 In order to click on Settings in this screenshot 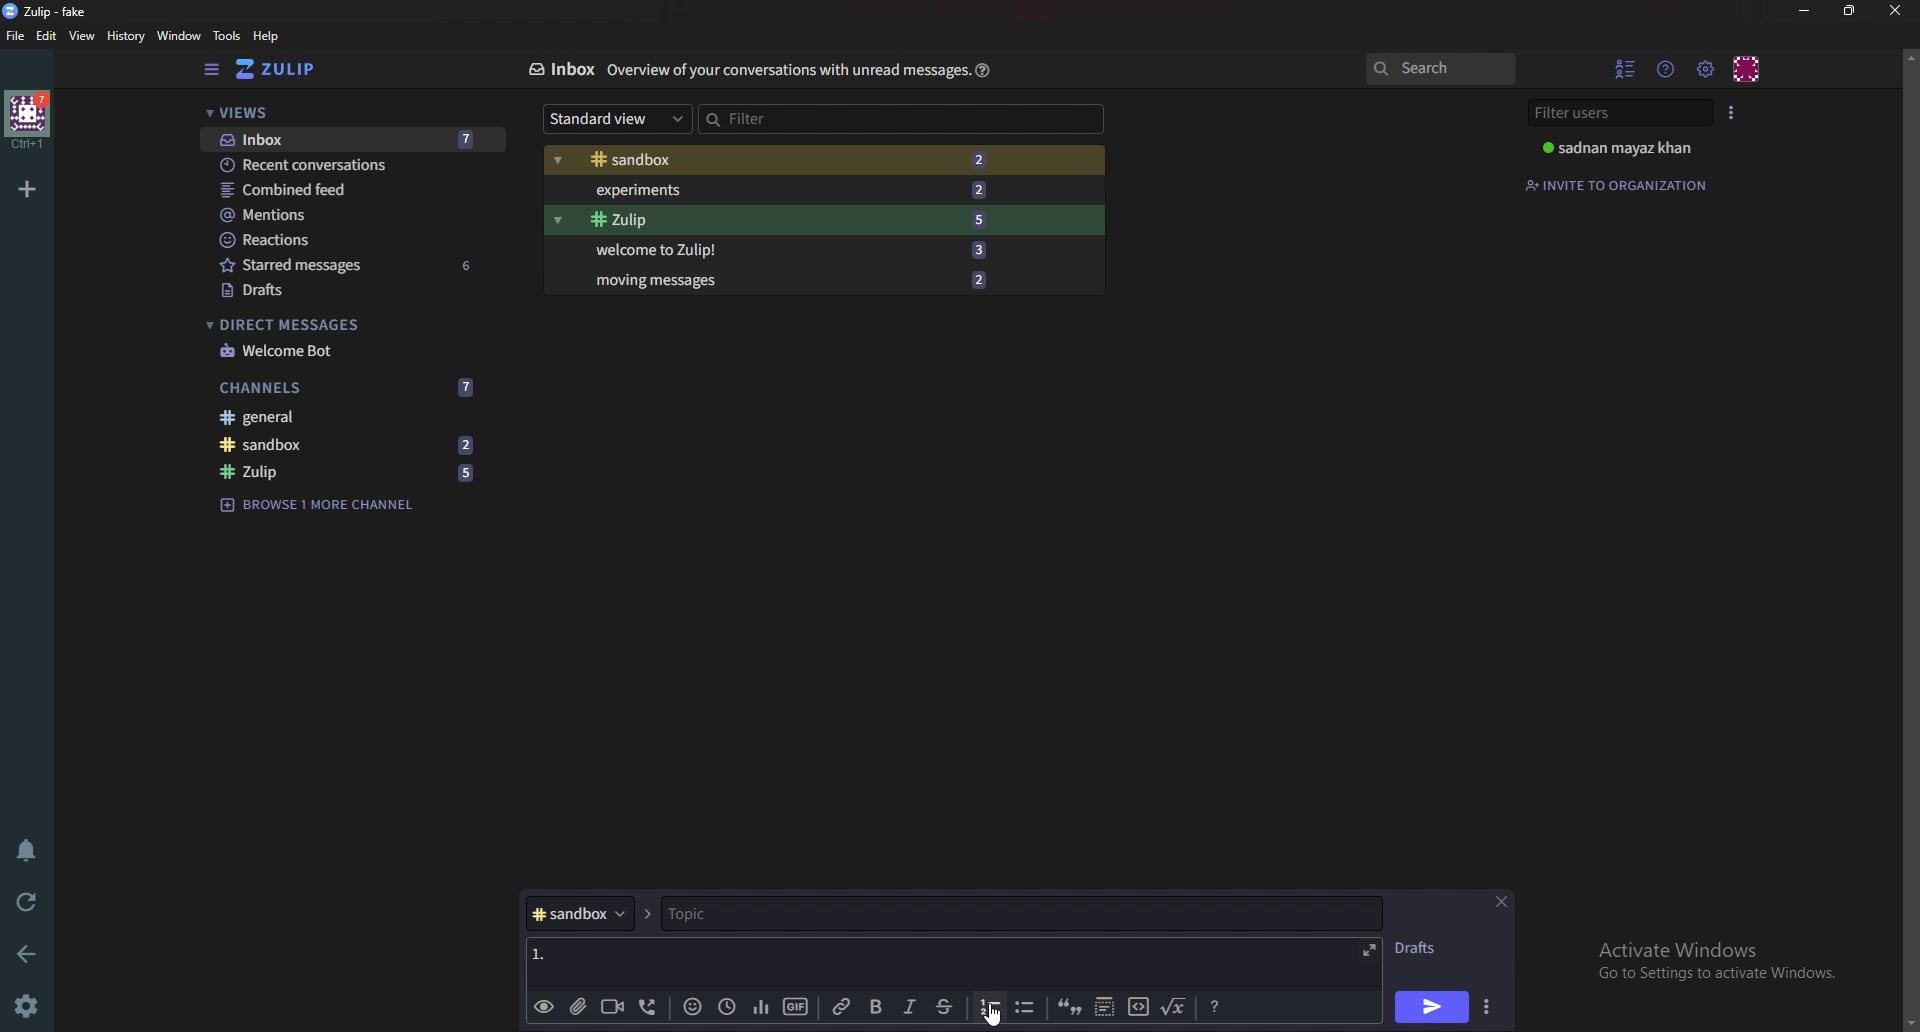, I will do `click(30, 1005)`.